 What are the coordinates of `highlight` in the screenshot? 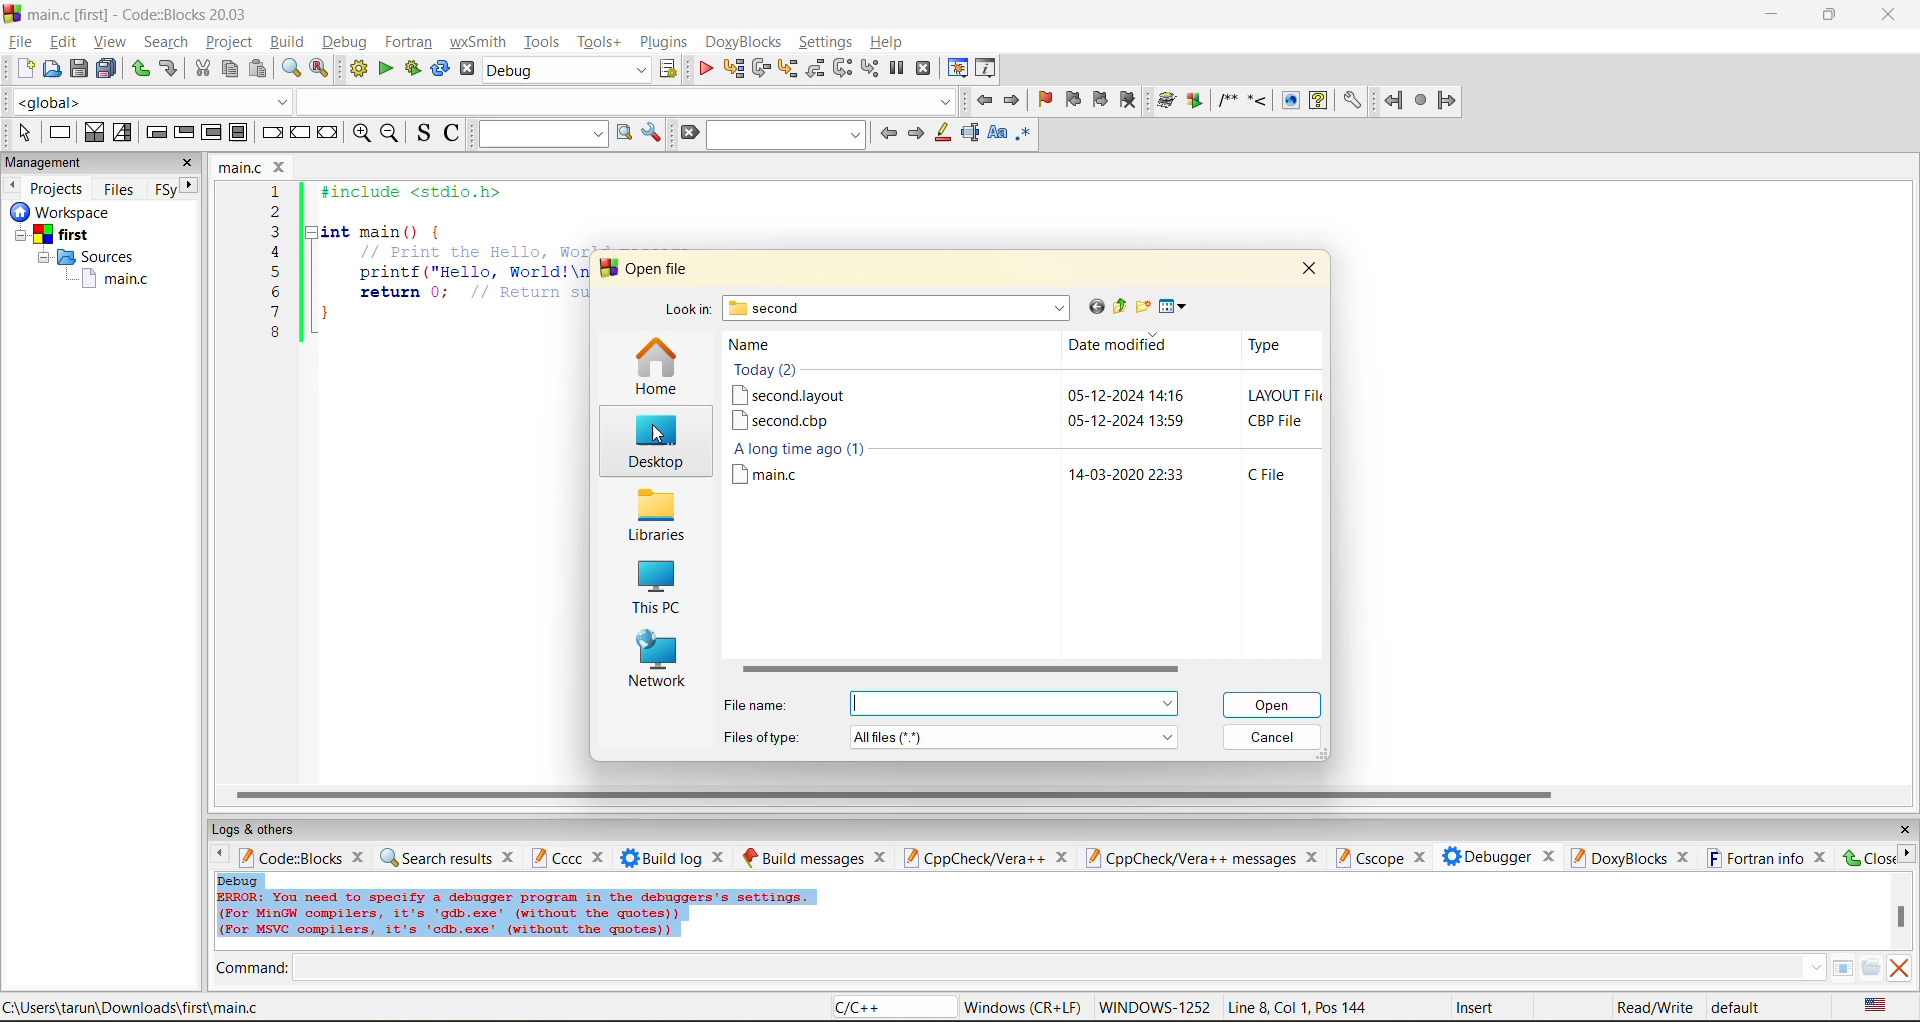 It's located at (941, 134).